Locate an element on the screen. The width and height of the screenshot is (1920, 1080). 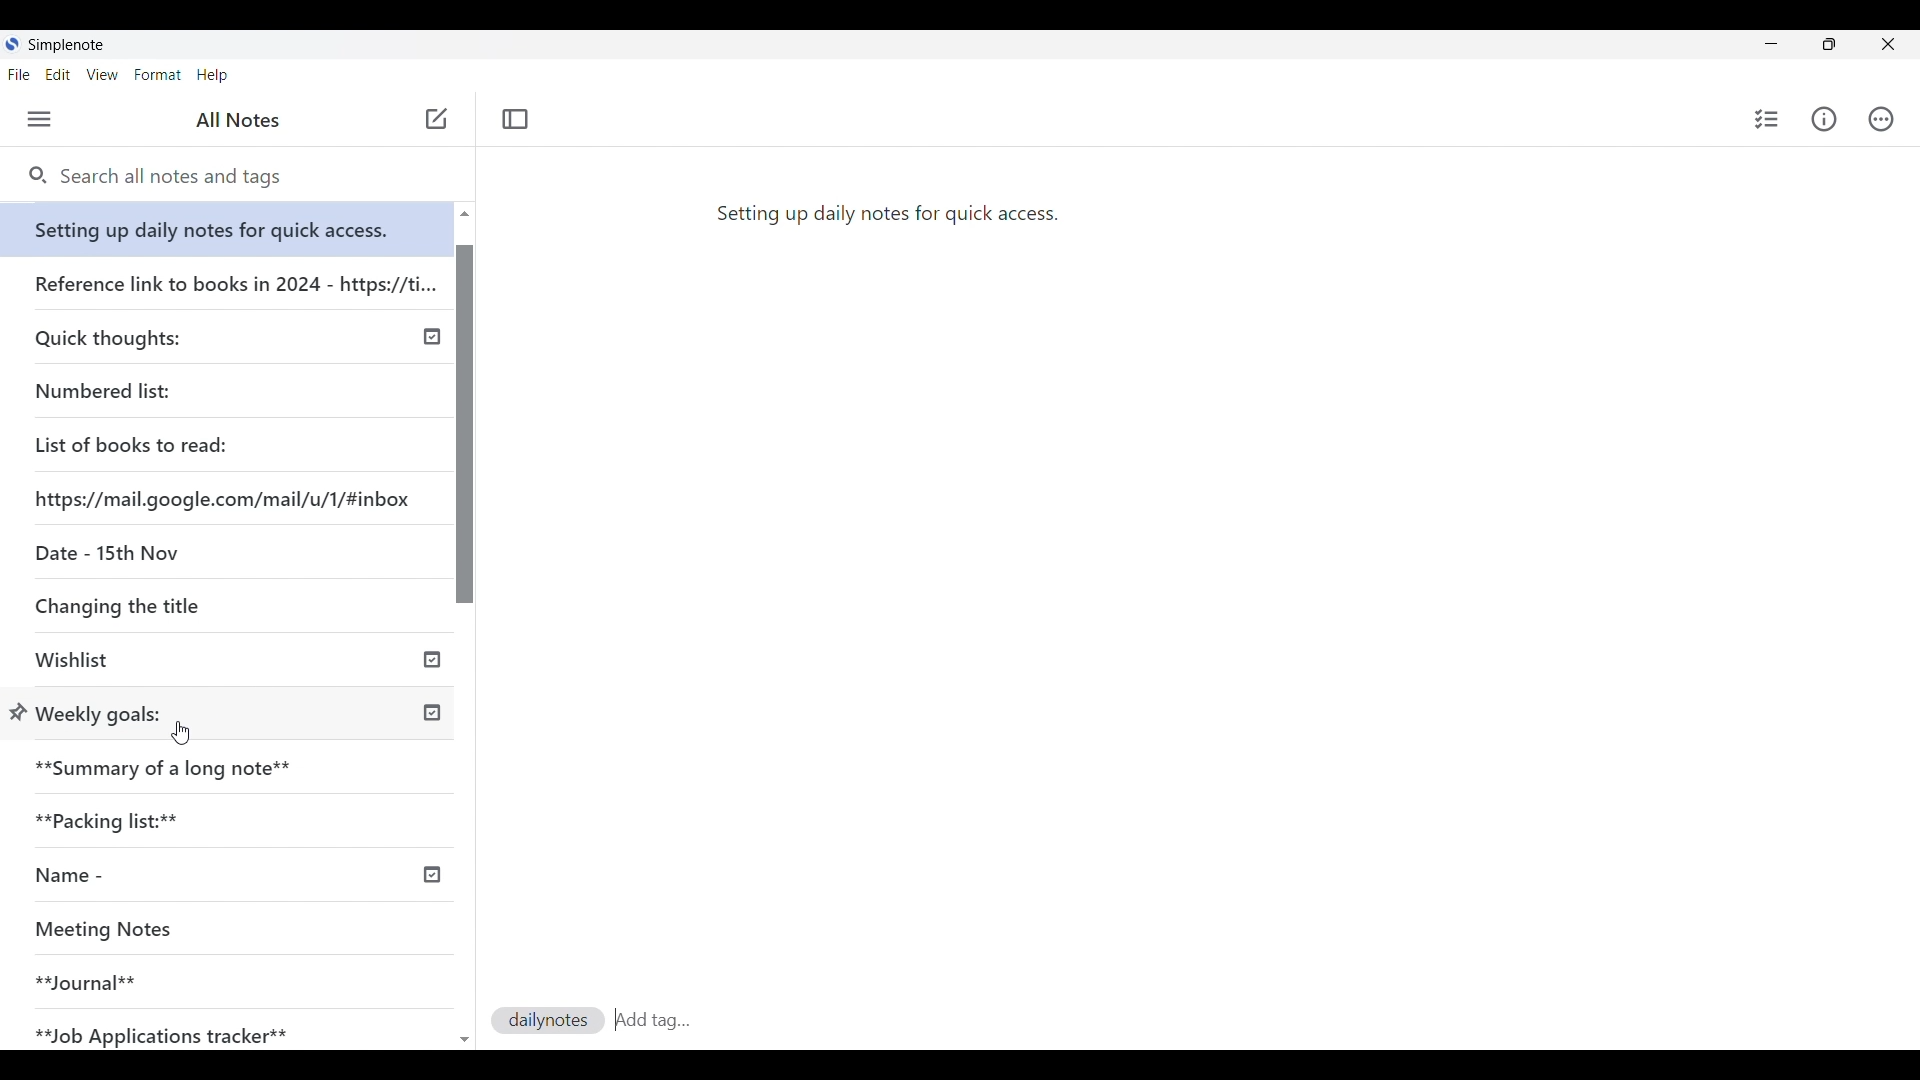
Wishlist is located at coordinates (167, 662).